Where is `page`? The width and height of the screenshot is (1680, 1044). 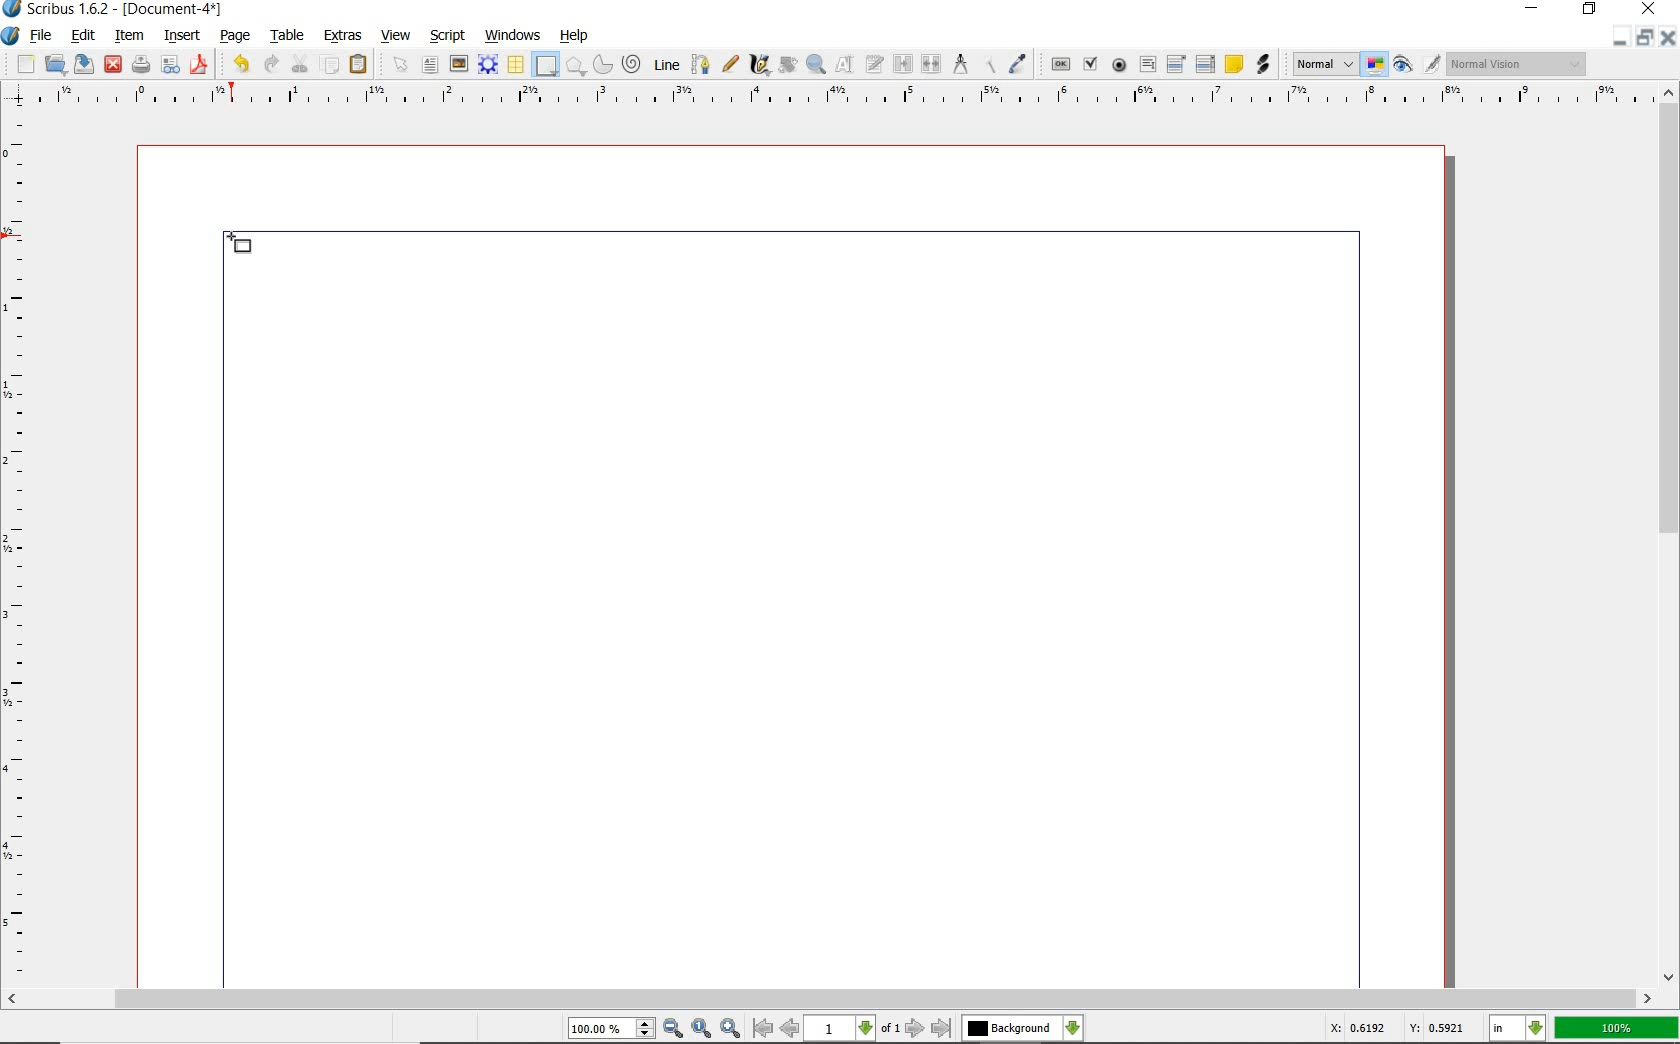
page is located at coordinates (237, 37).